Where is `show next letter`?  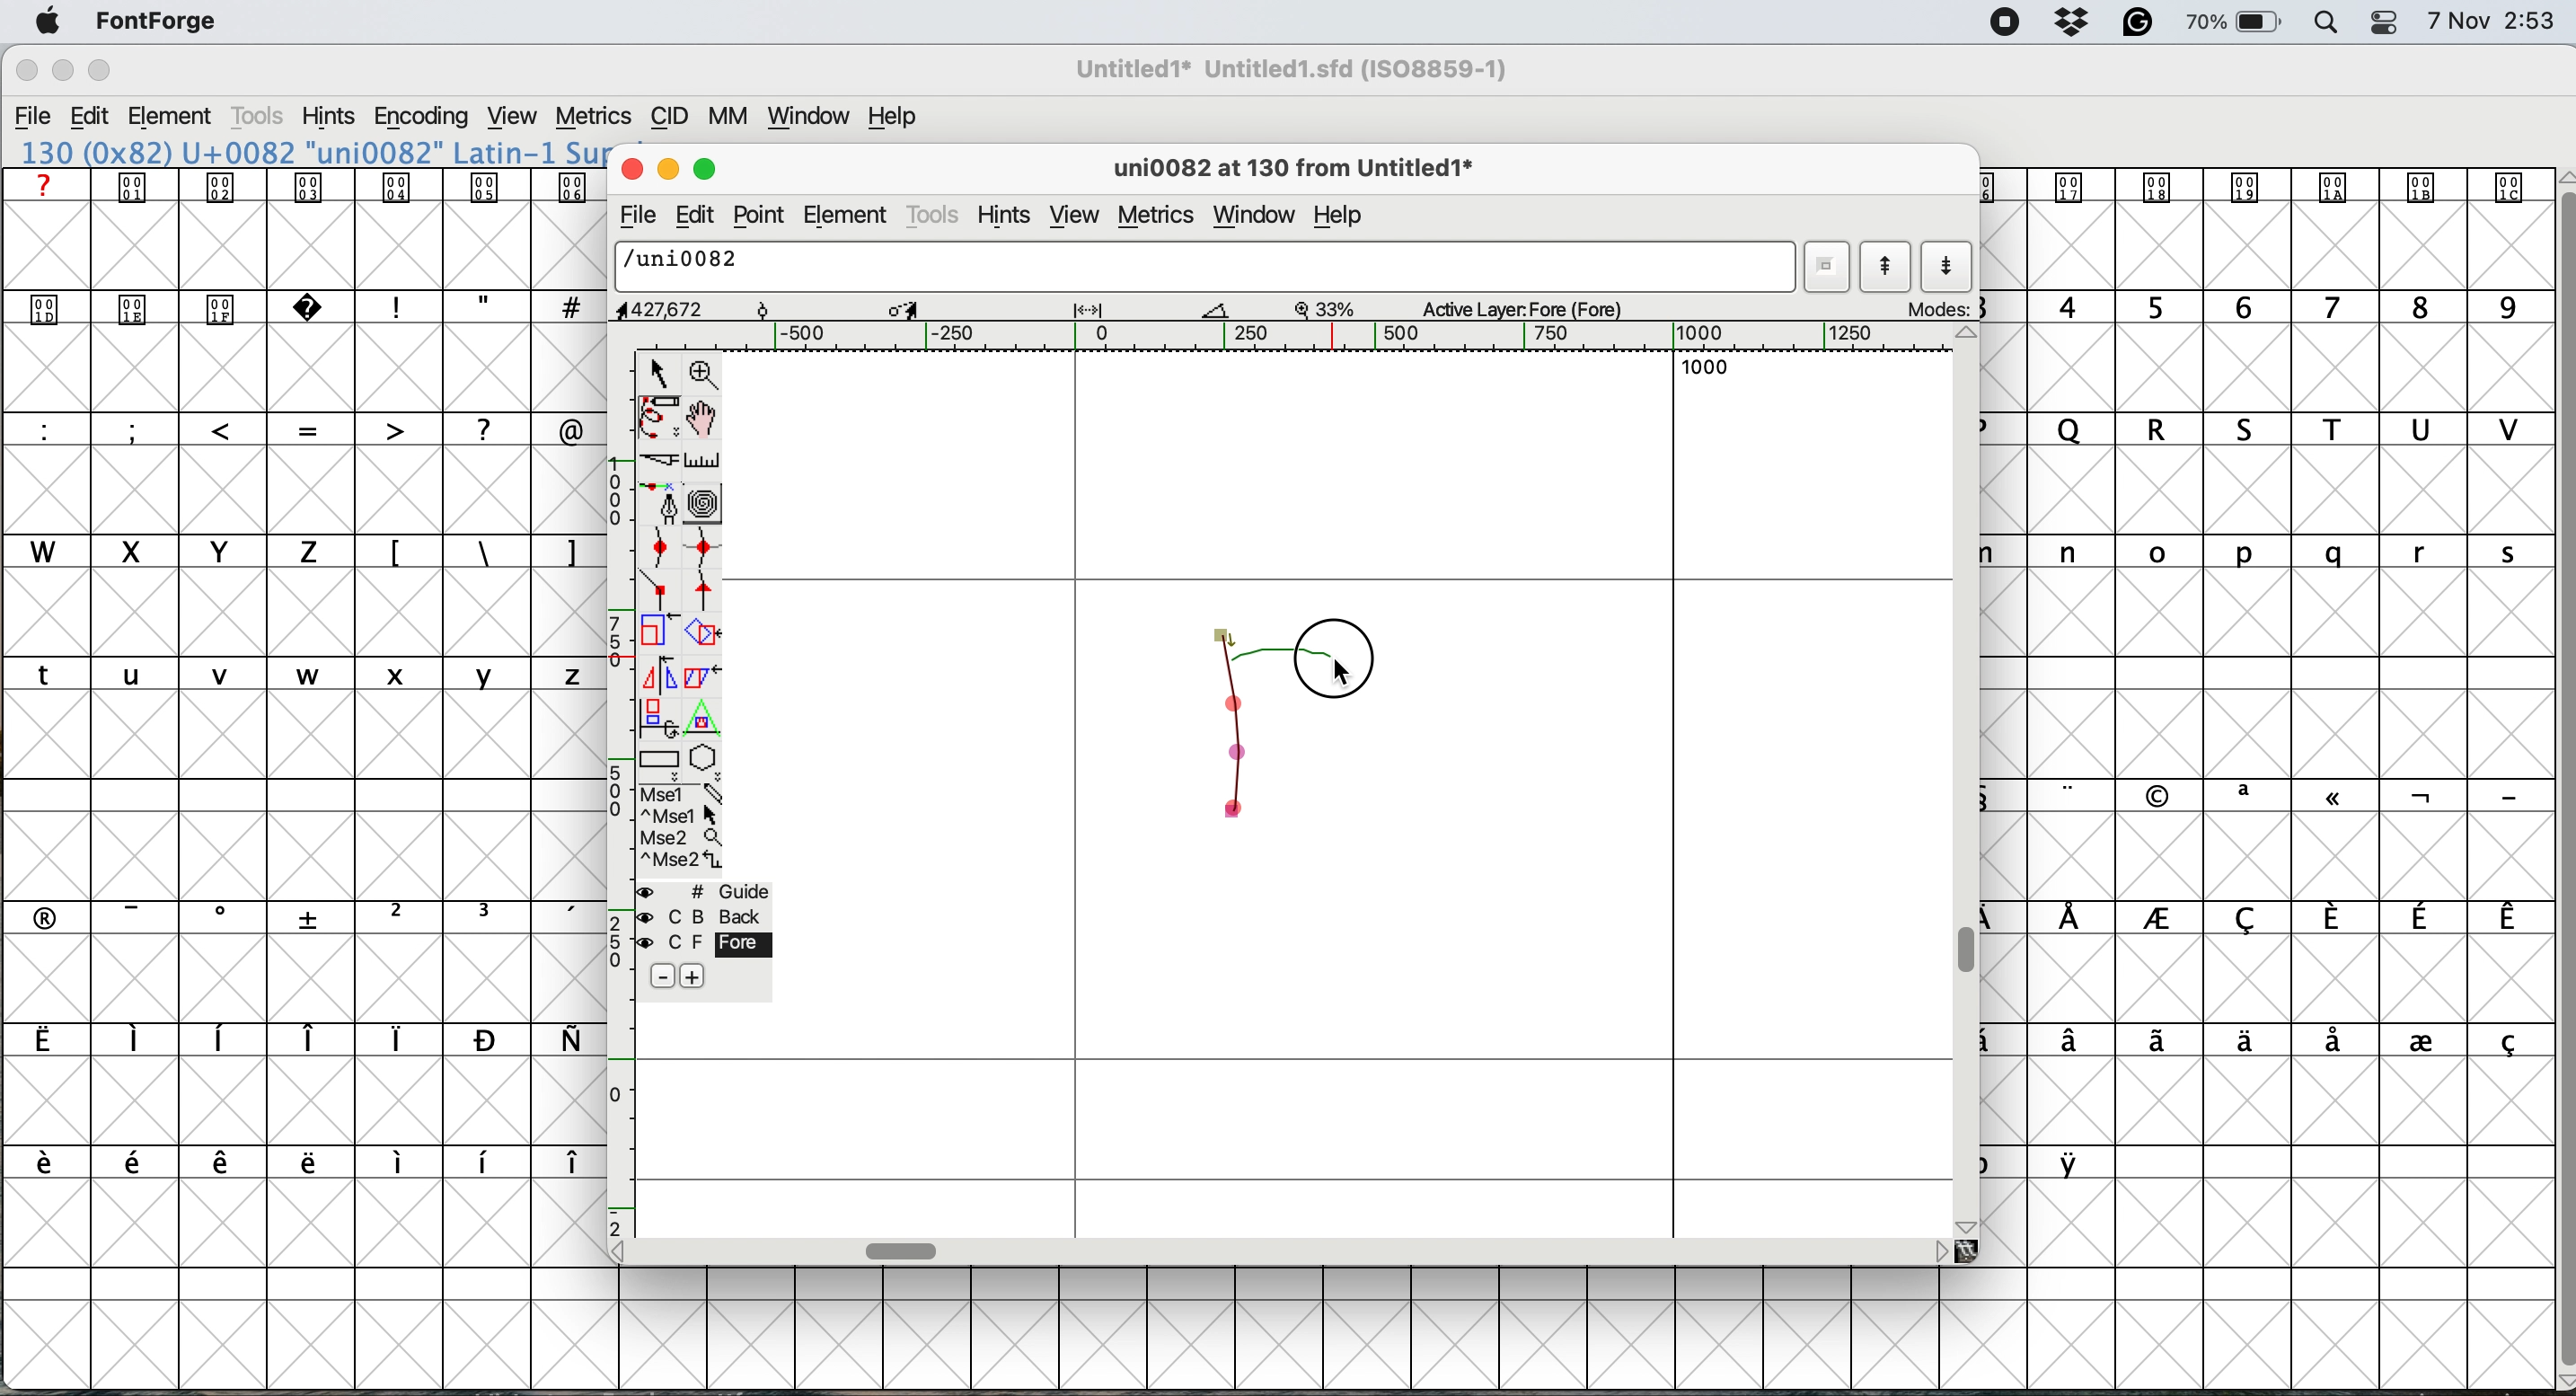 show next letter is located at coordinates (1946, 269).